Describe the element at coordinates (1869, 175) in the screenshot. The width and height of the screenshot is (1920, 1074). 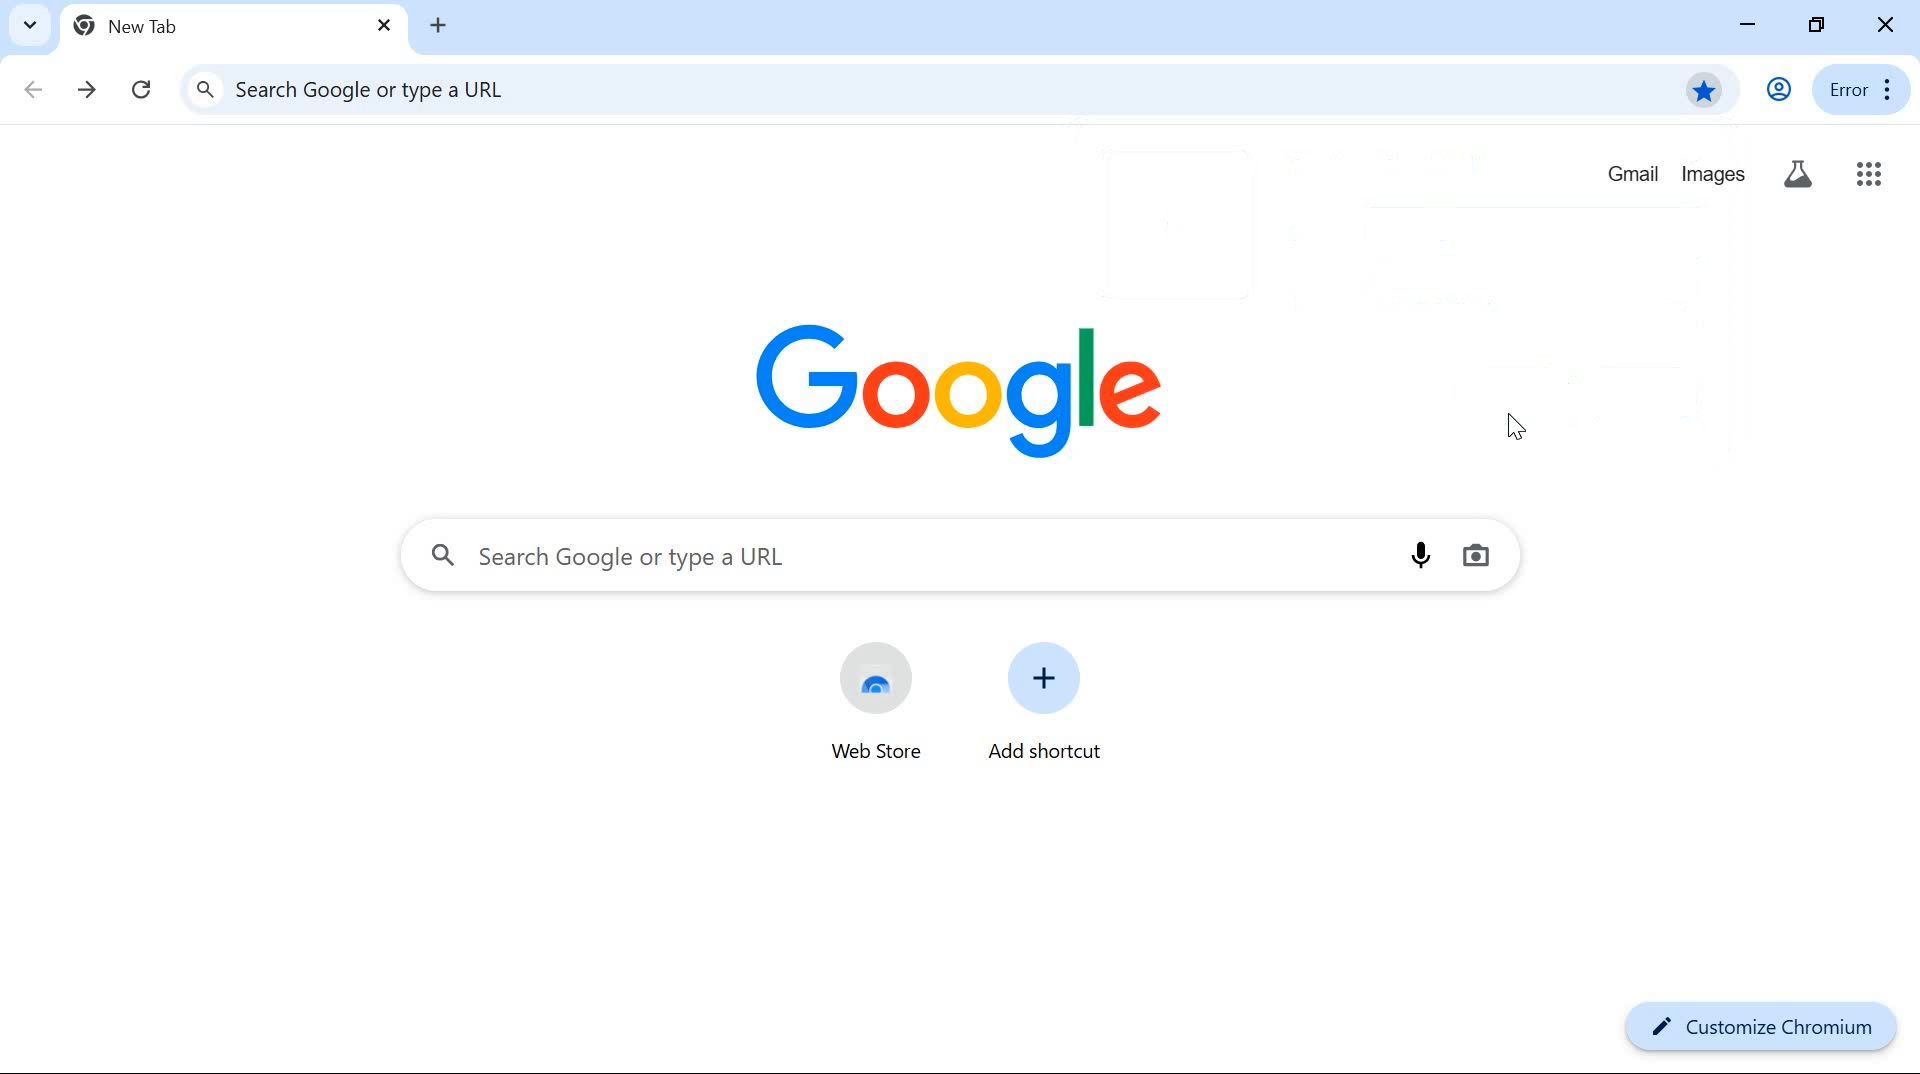
I see `google apps` at that location.